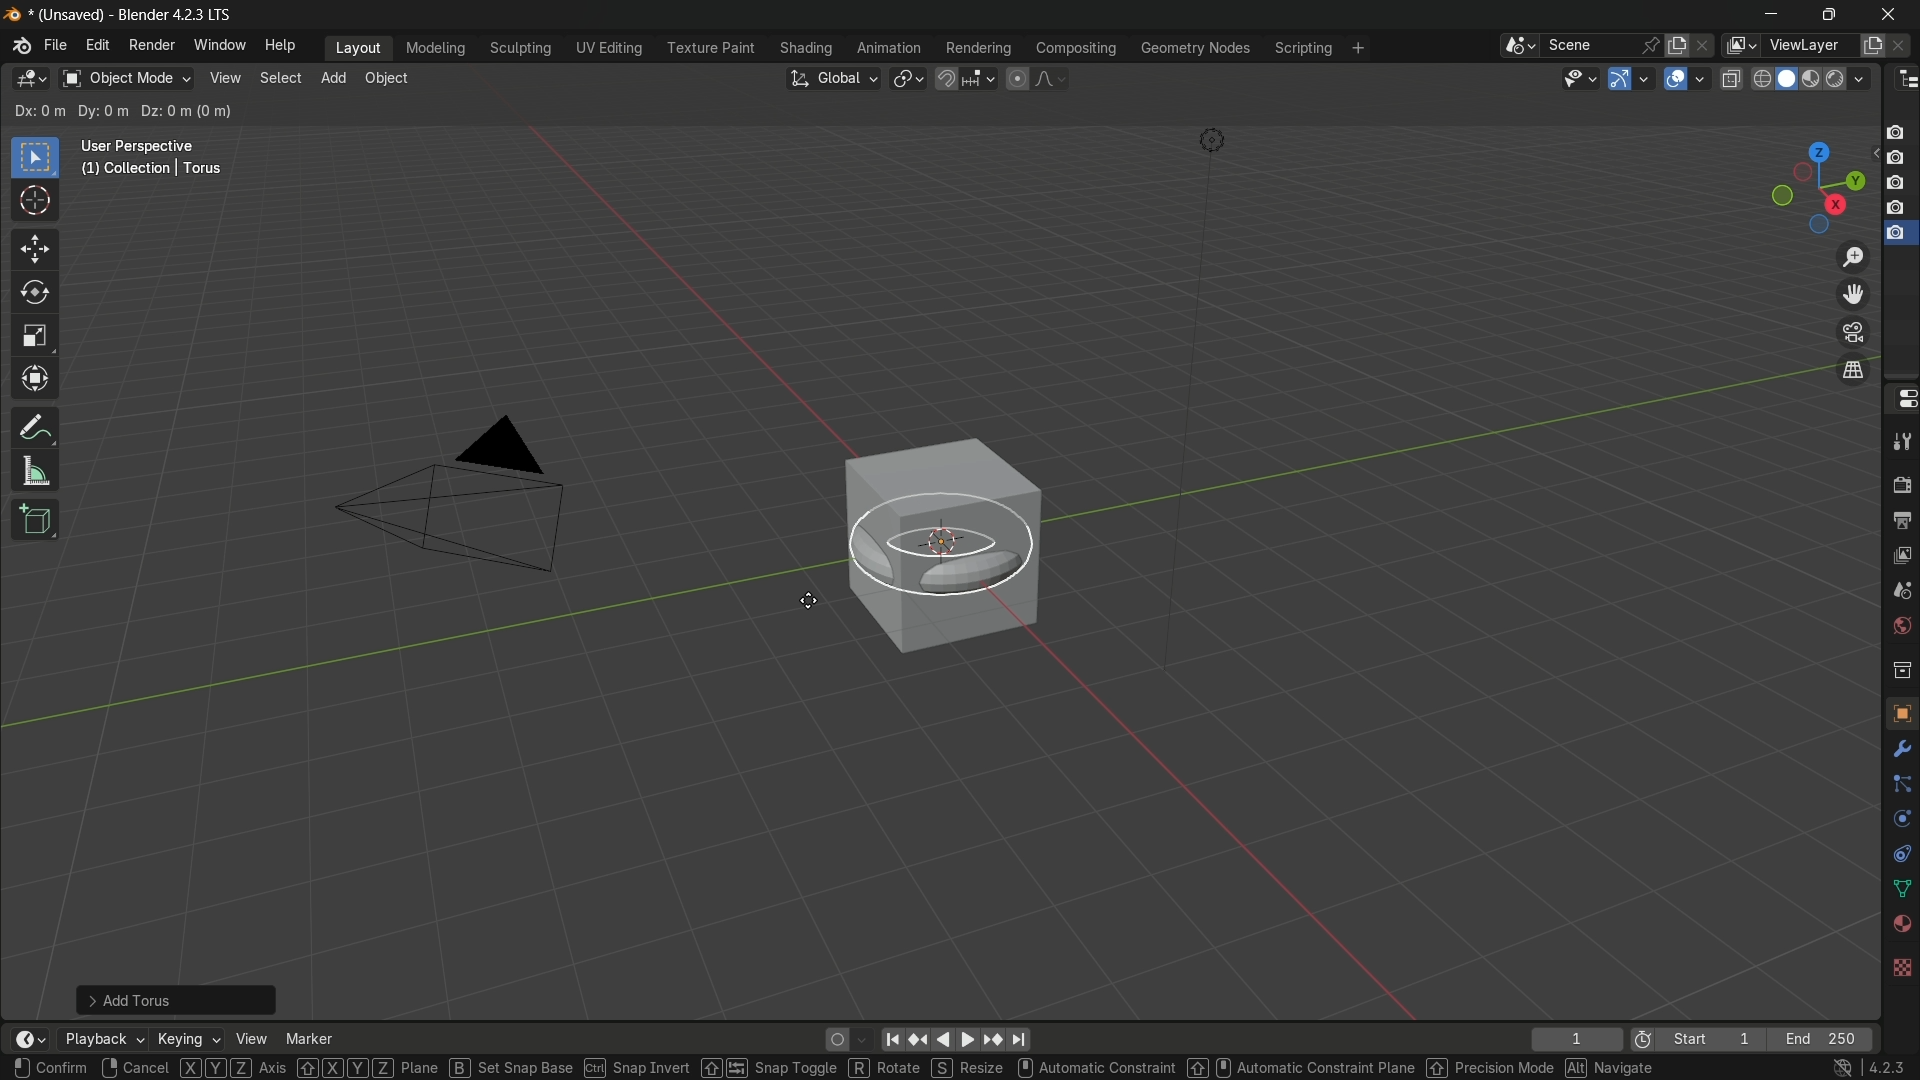 The height and width of the screenshot is (1080, 1920). Describe the element at coordinates (1576, 1041) in the screenshot. I see `1` at that location.